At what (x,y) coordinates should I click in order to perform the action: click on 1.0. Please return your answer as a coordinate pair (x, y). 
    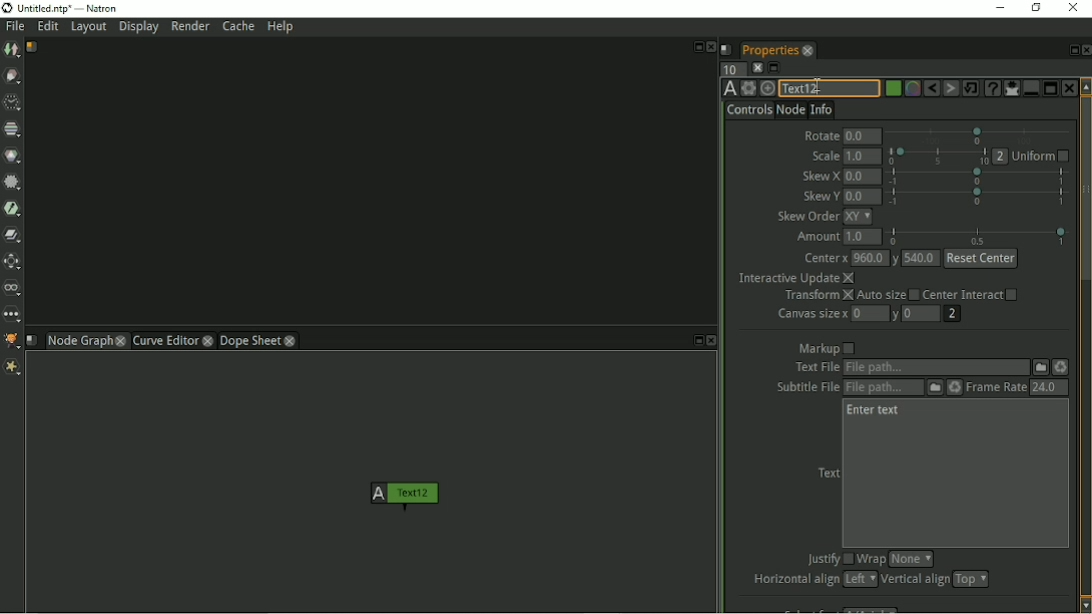
    Looking at the image, I should click on (862, 156).